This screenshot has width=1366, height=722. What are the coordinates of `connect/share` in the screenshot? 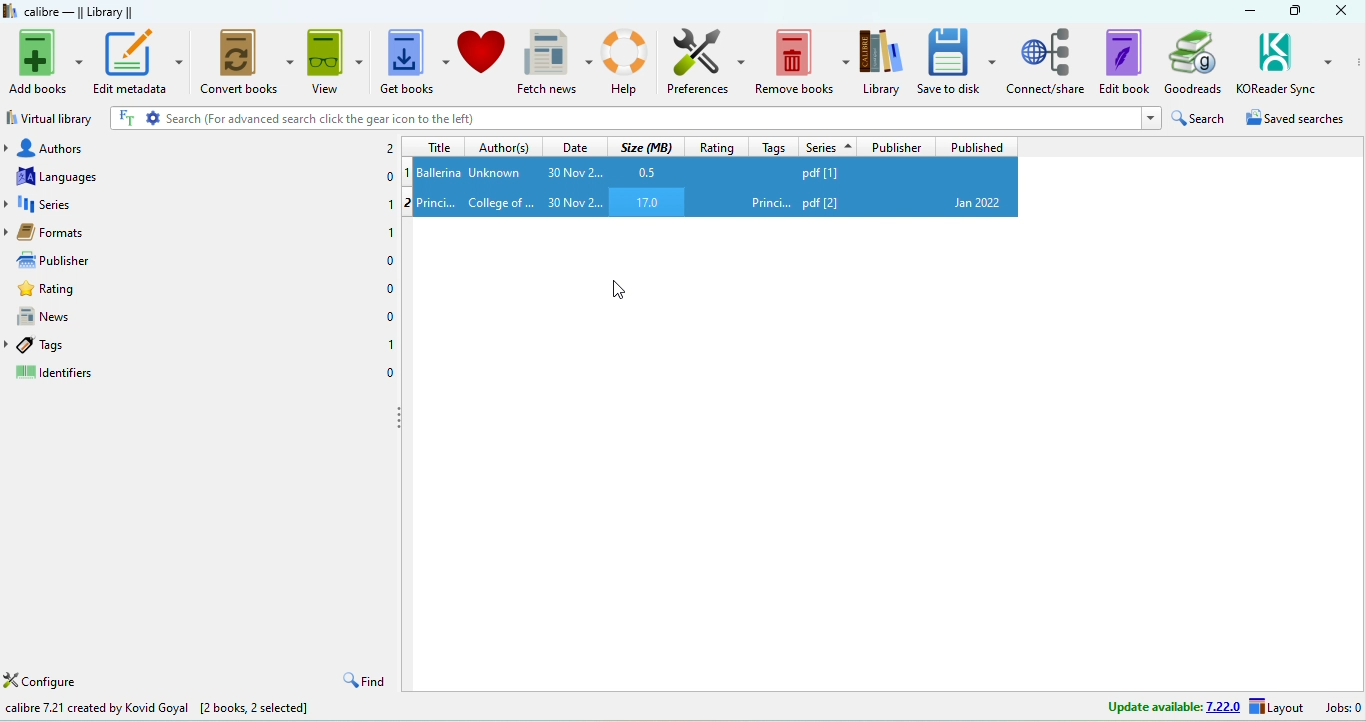 It's located at (1048, 61).